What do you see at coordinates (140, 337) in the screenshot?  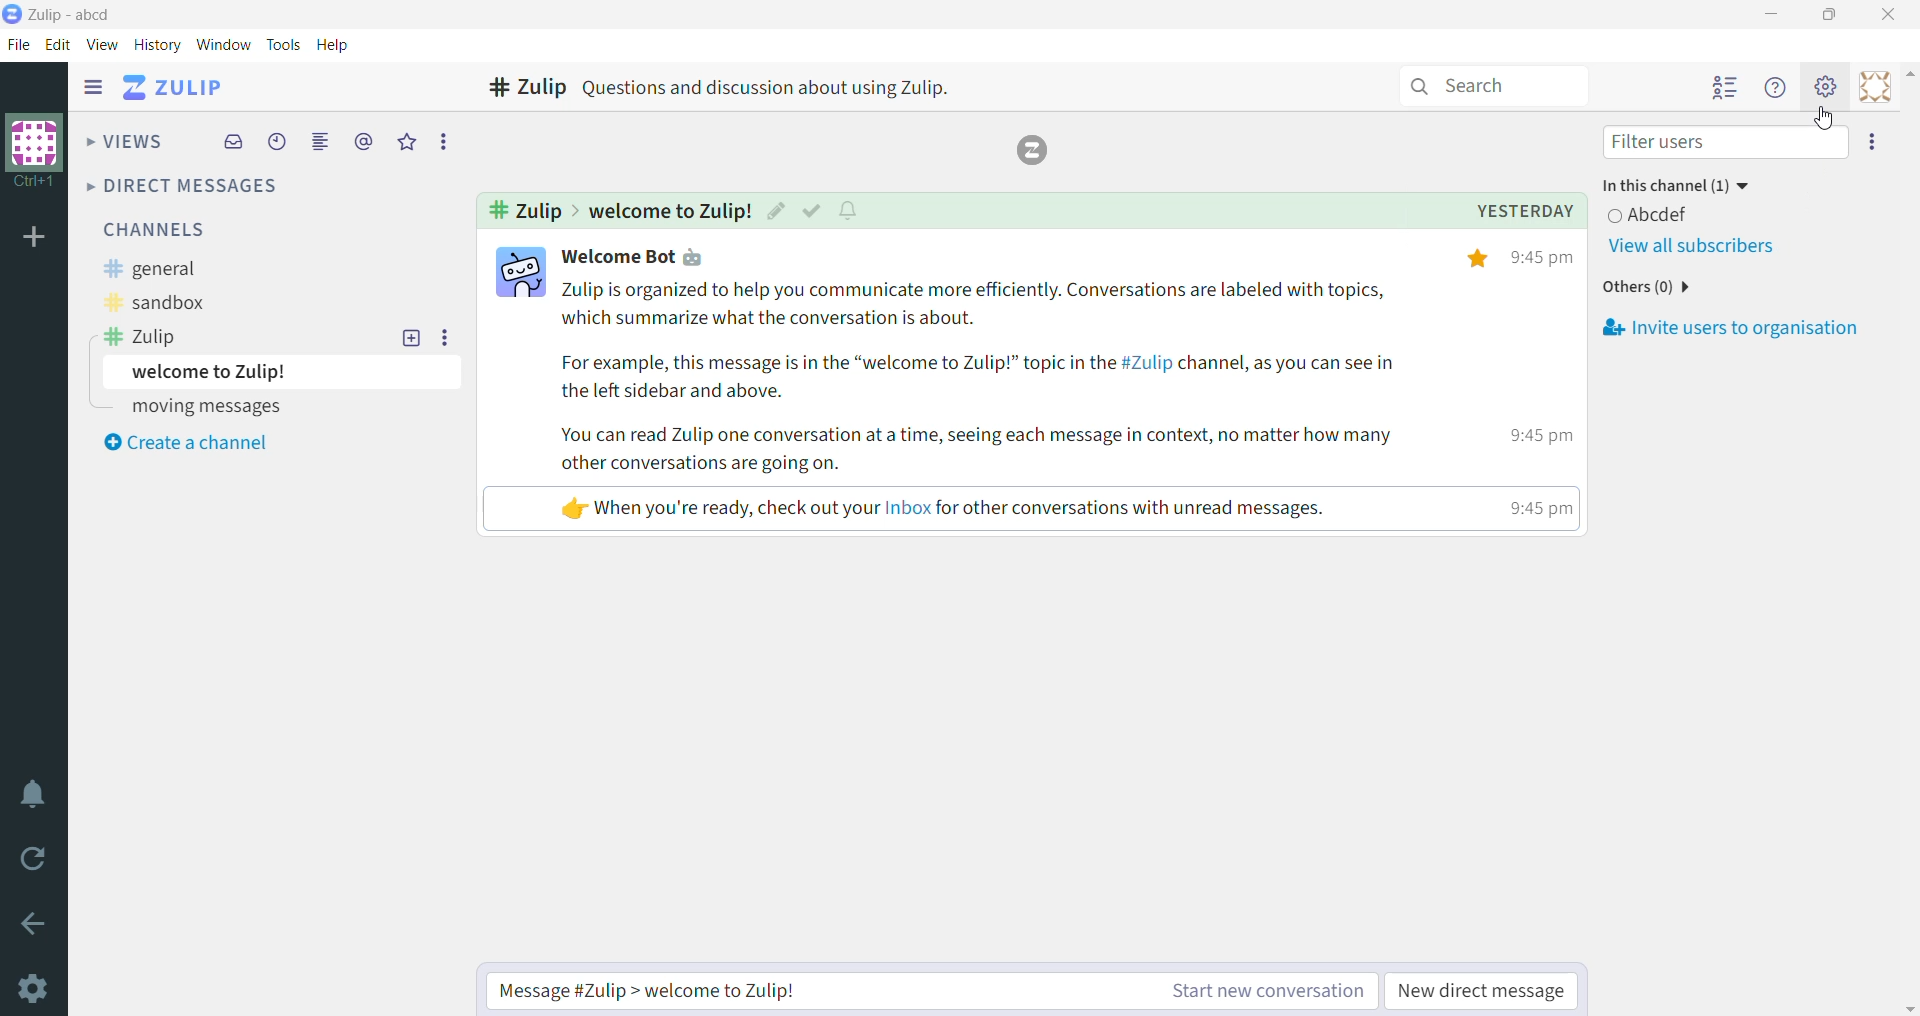 I see `Zulip` at bounding box center [140, 337].